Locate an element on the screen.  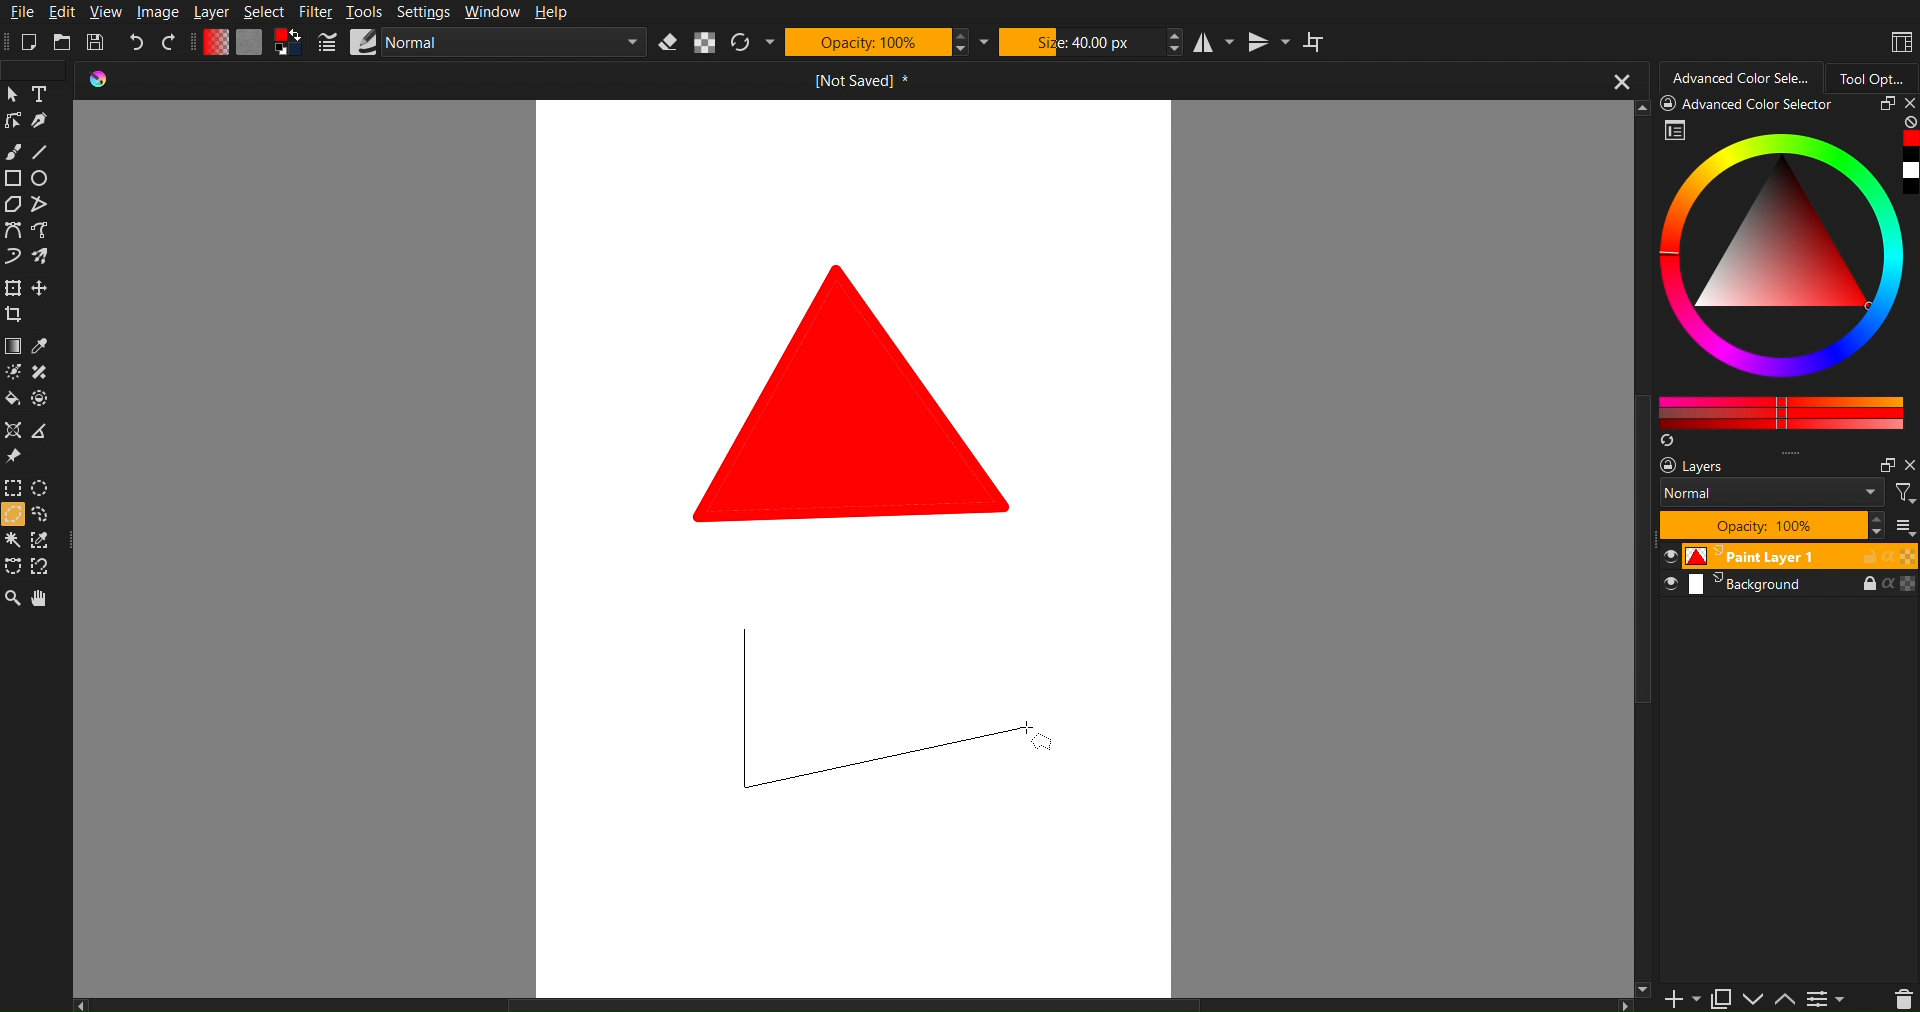
Image is located at coordinates (158, 10).